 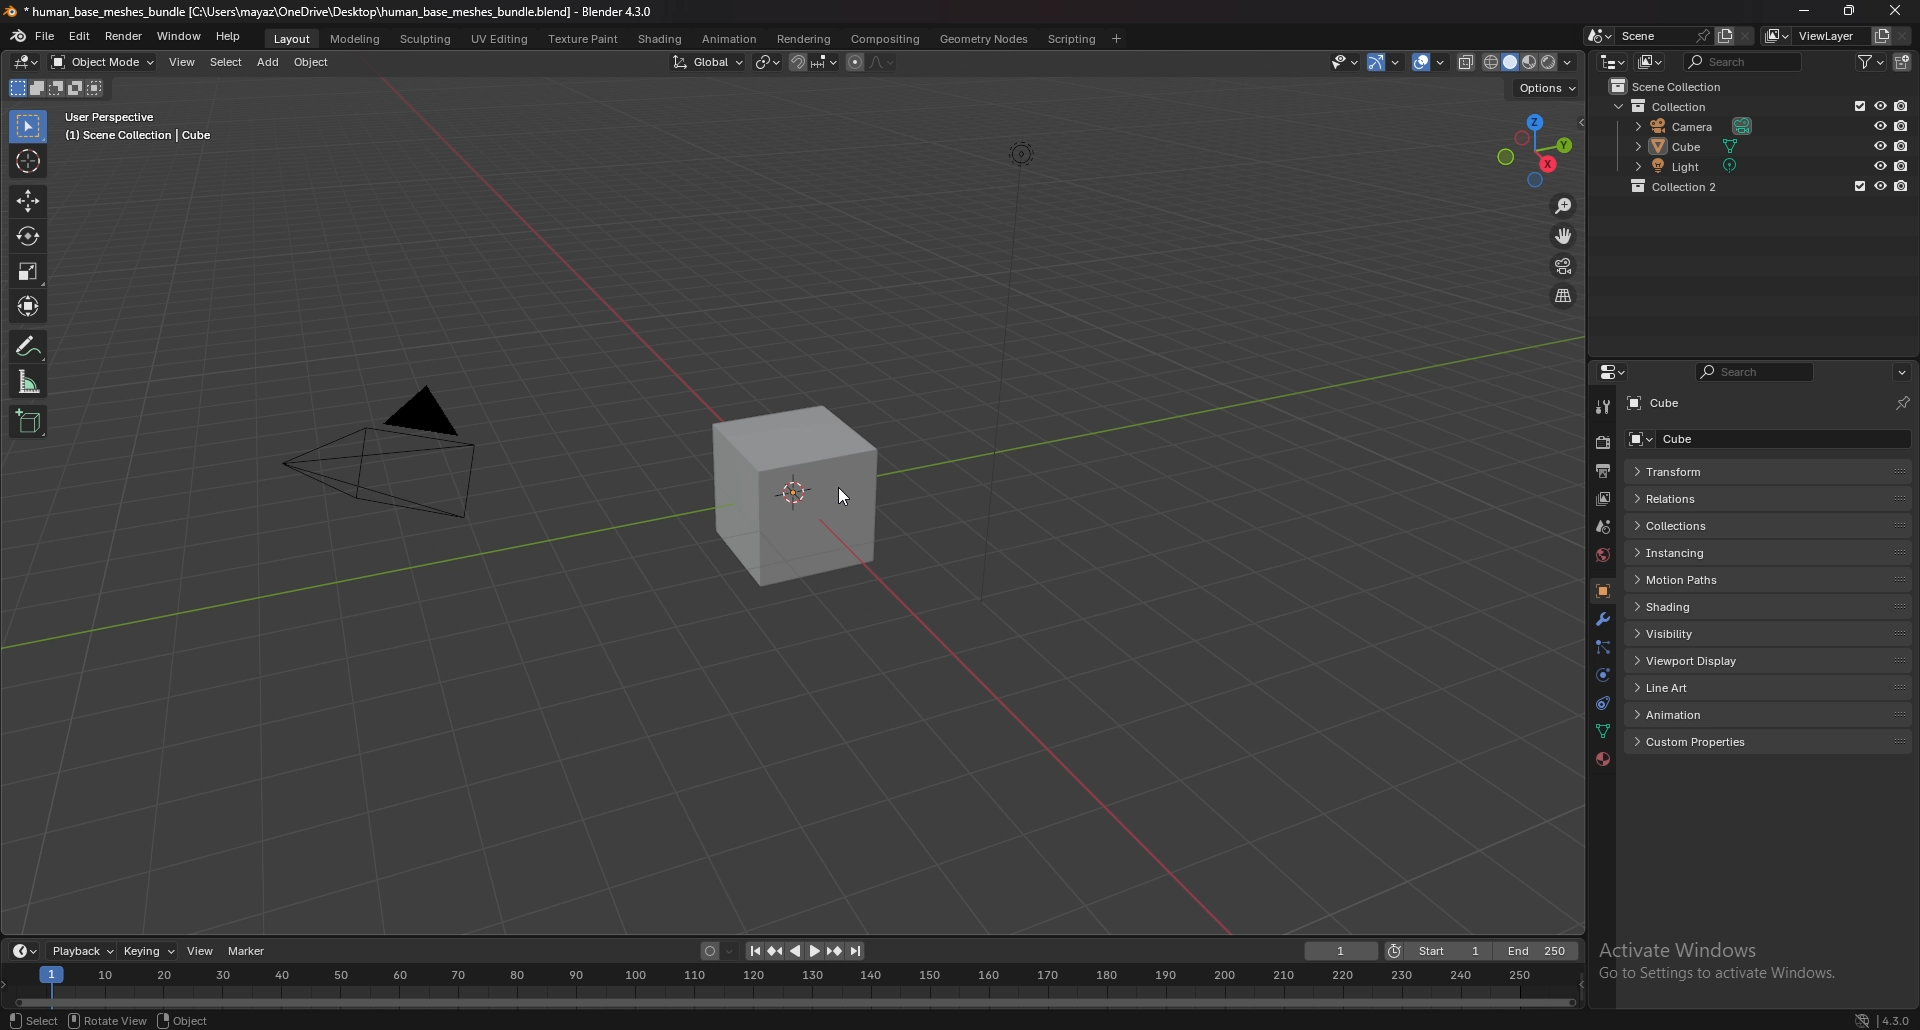 I want to click on instancing, so click(x=1699, y=552).